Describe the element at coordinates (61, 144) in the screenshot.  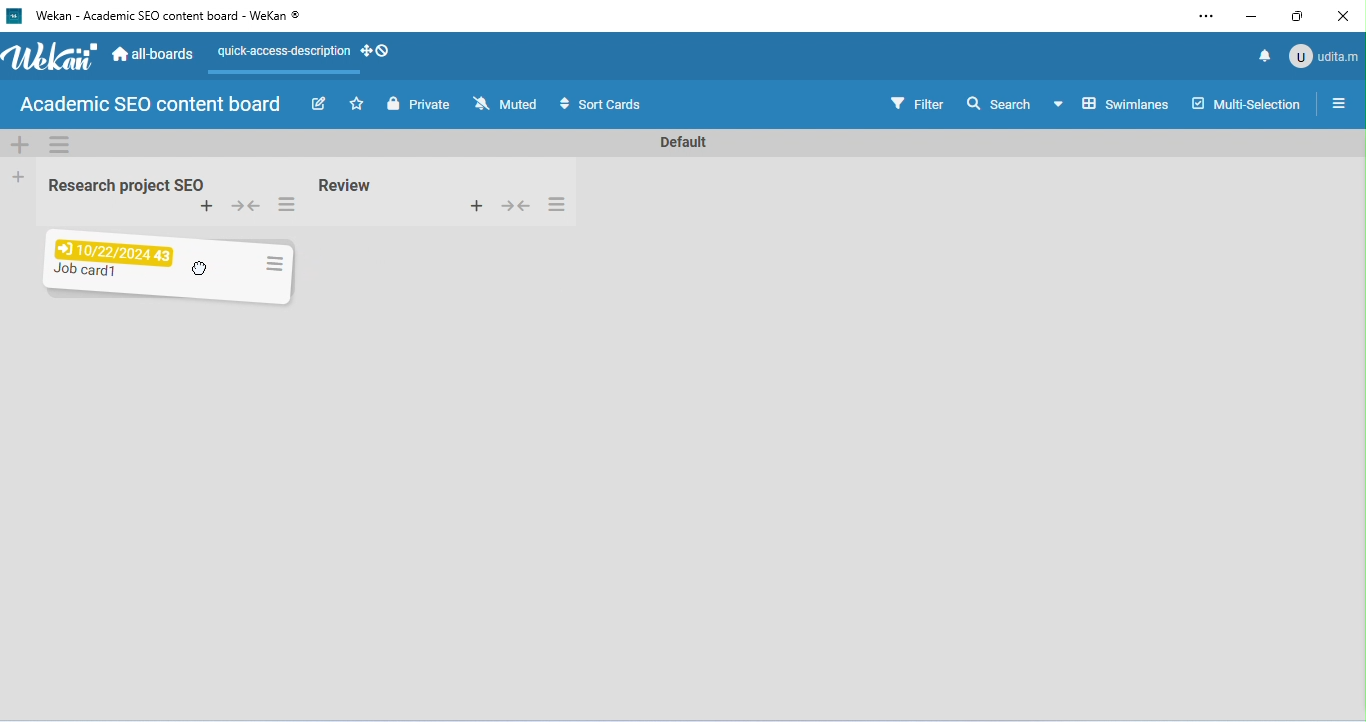
I see `swimelane actions` at that location.